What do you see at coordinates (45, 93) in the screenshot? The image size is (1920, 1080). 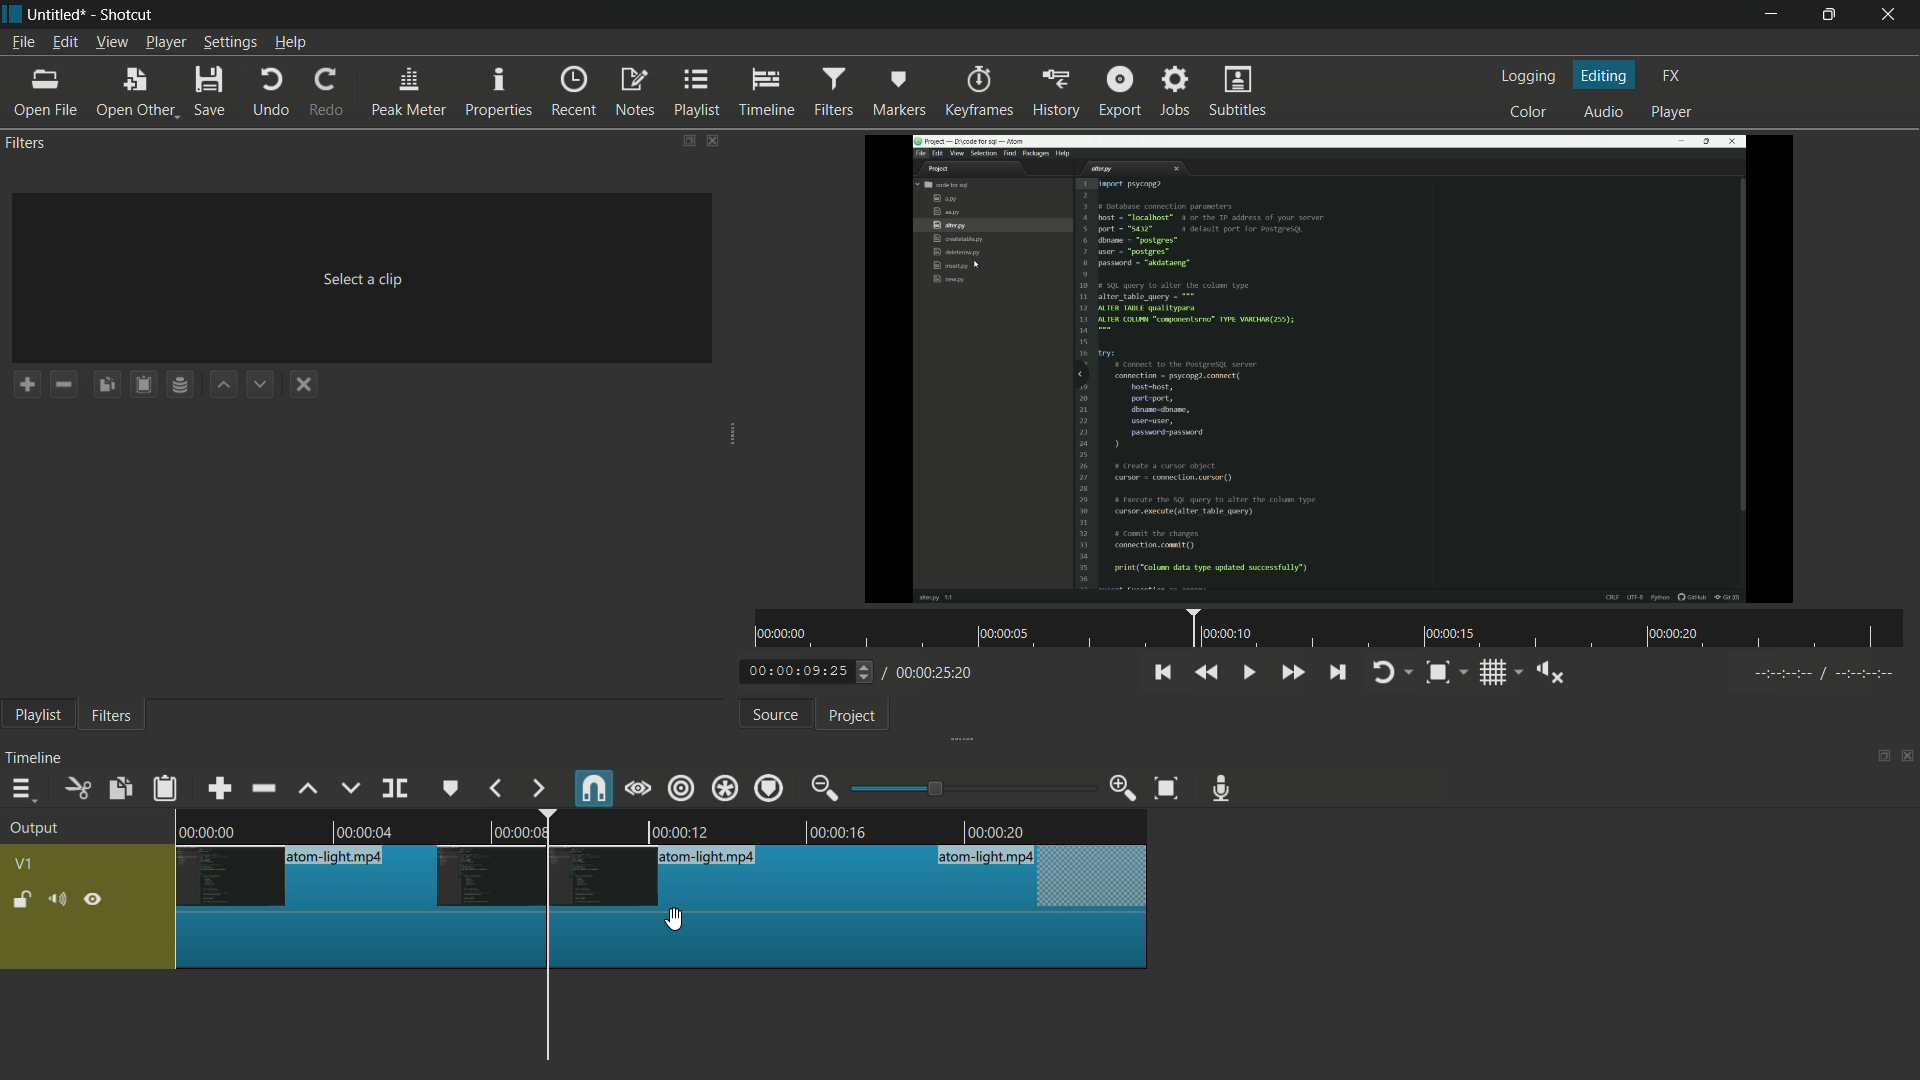 I see `open file` at bounding box center [45, 93].